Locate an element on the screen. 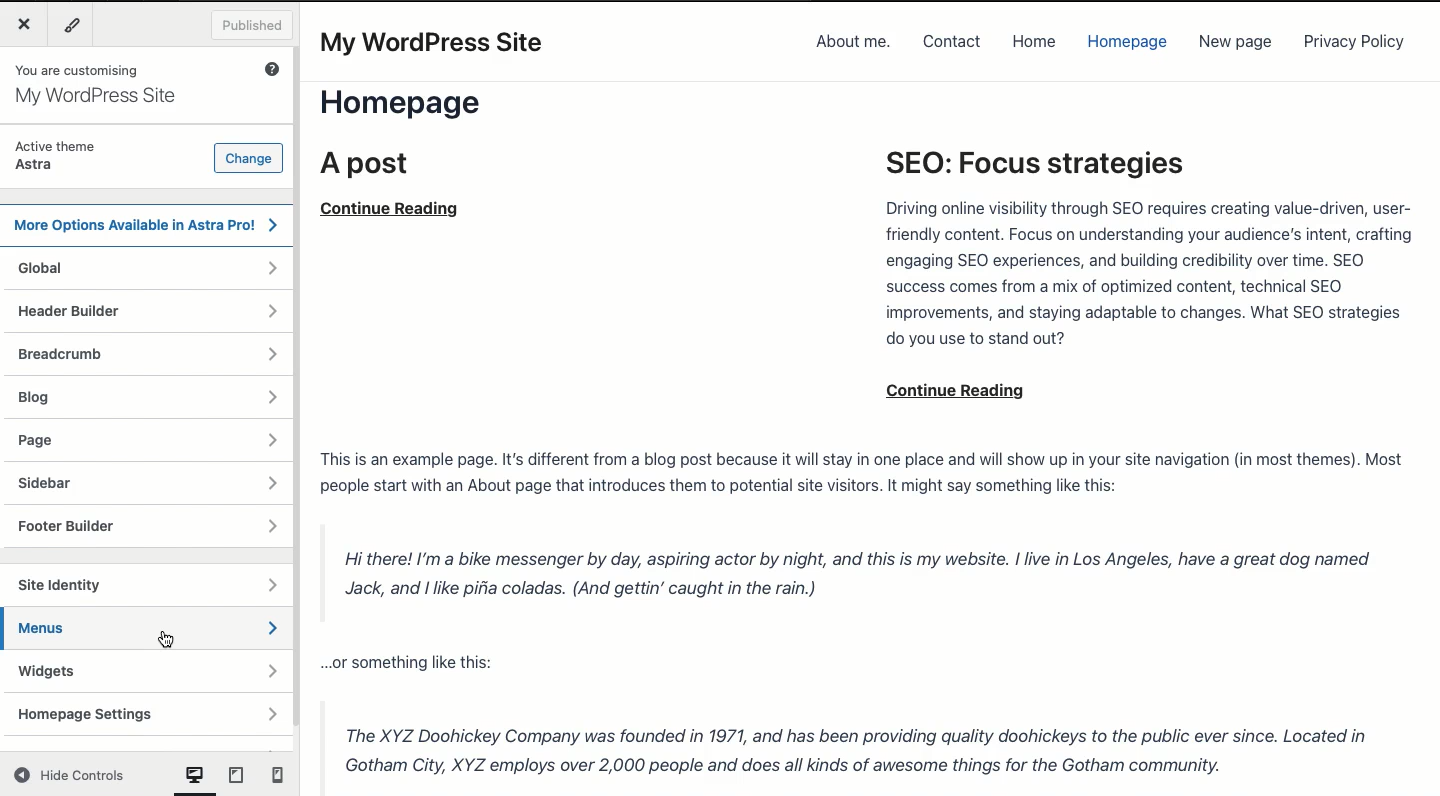  SEO is located at coordinates (1143, 252).